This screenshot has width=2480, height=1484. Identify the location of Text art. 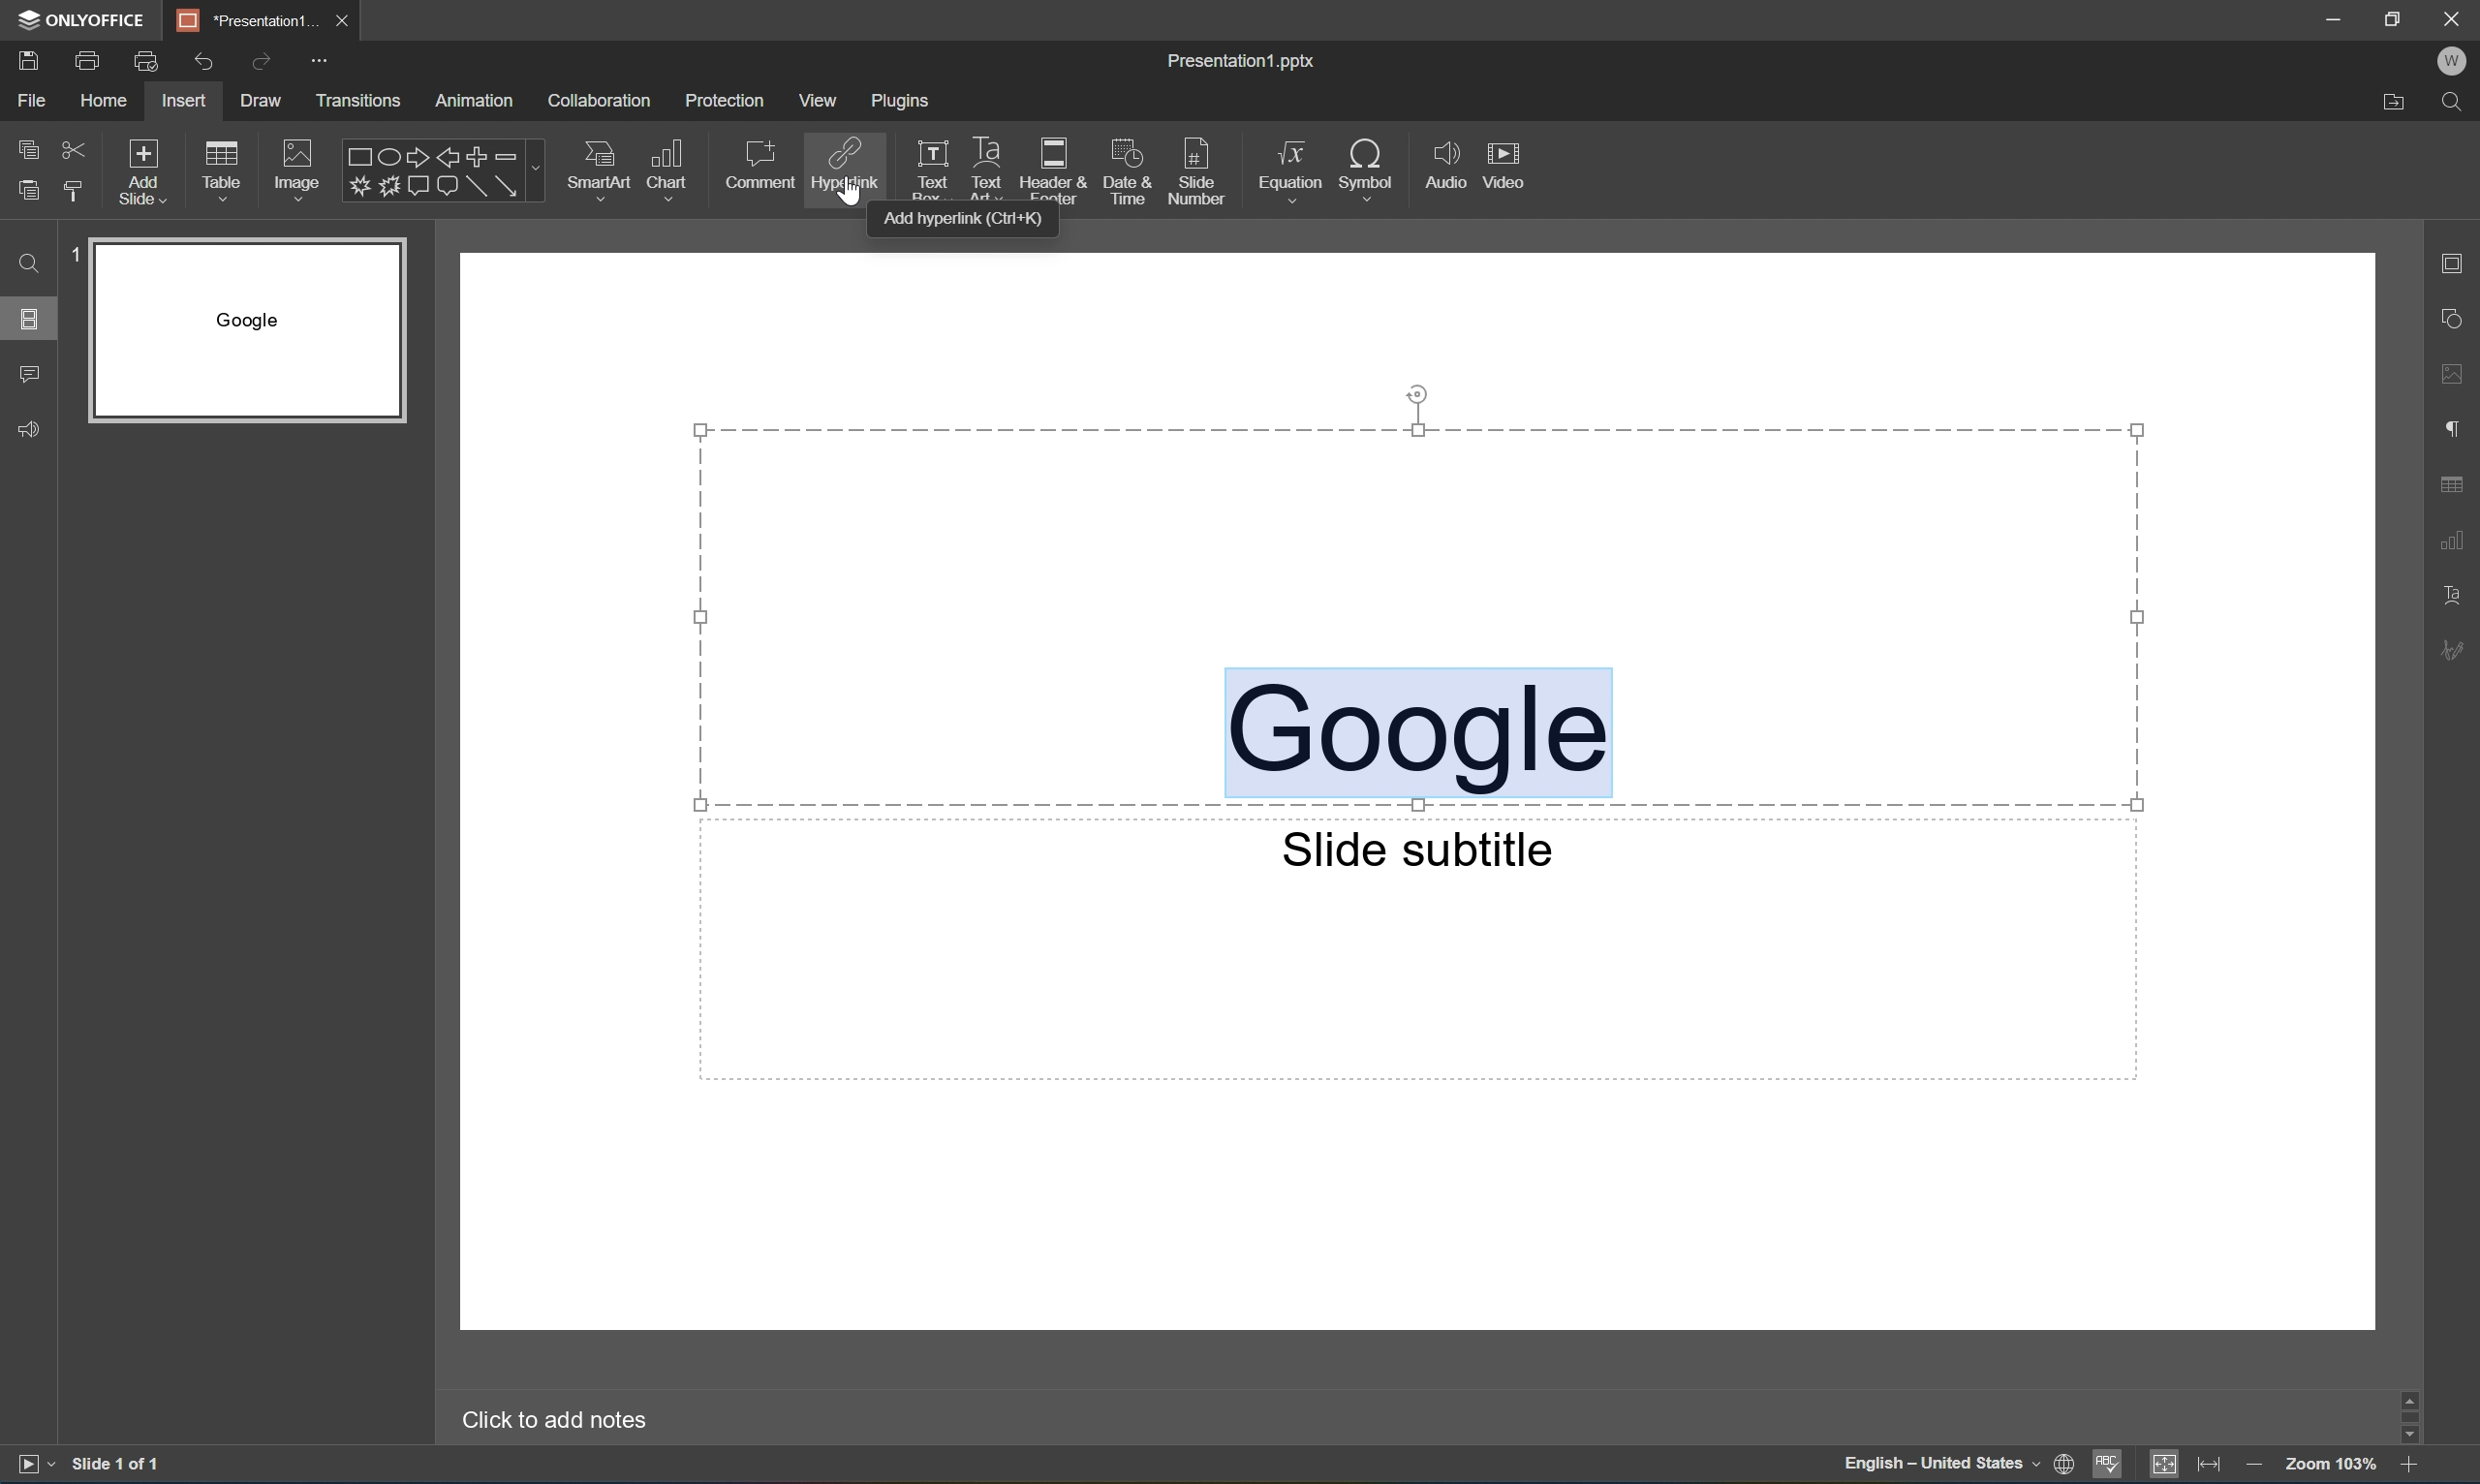
(987, 159).